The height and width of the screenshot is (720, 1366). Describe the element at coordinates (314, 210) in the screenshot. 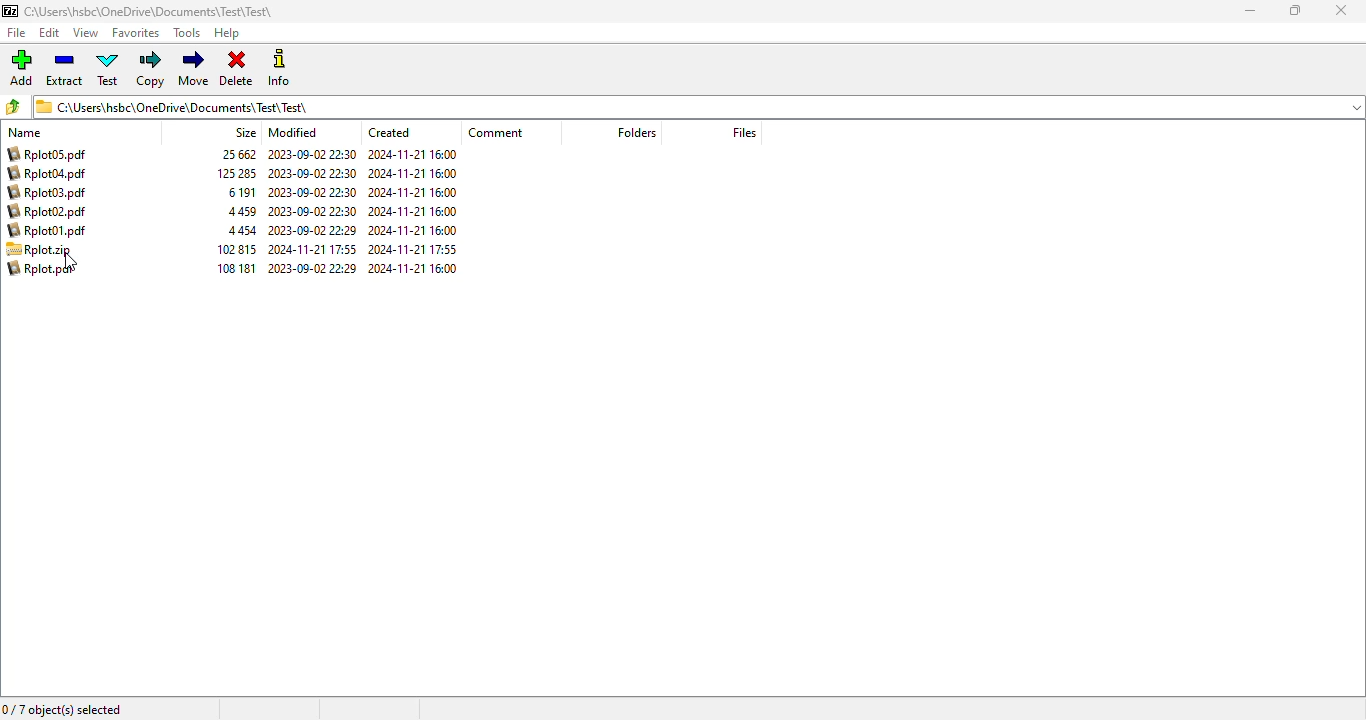

I see `2023-09-02 22:30` at that location.